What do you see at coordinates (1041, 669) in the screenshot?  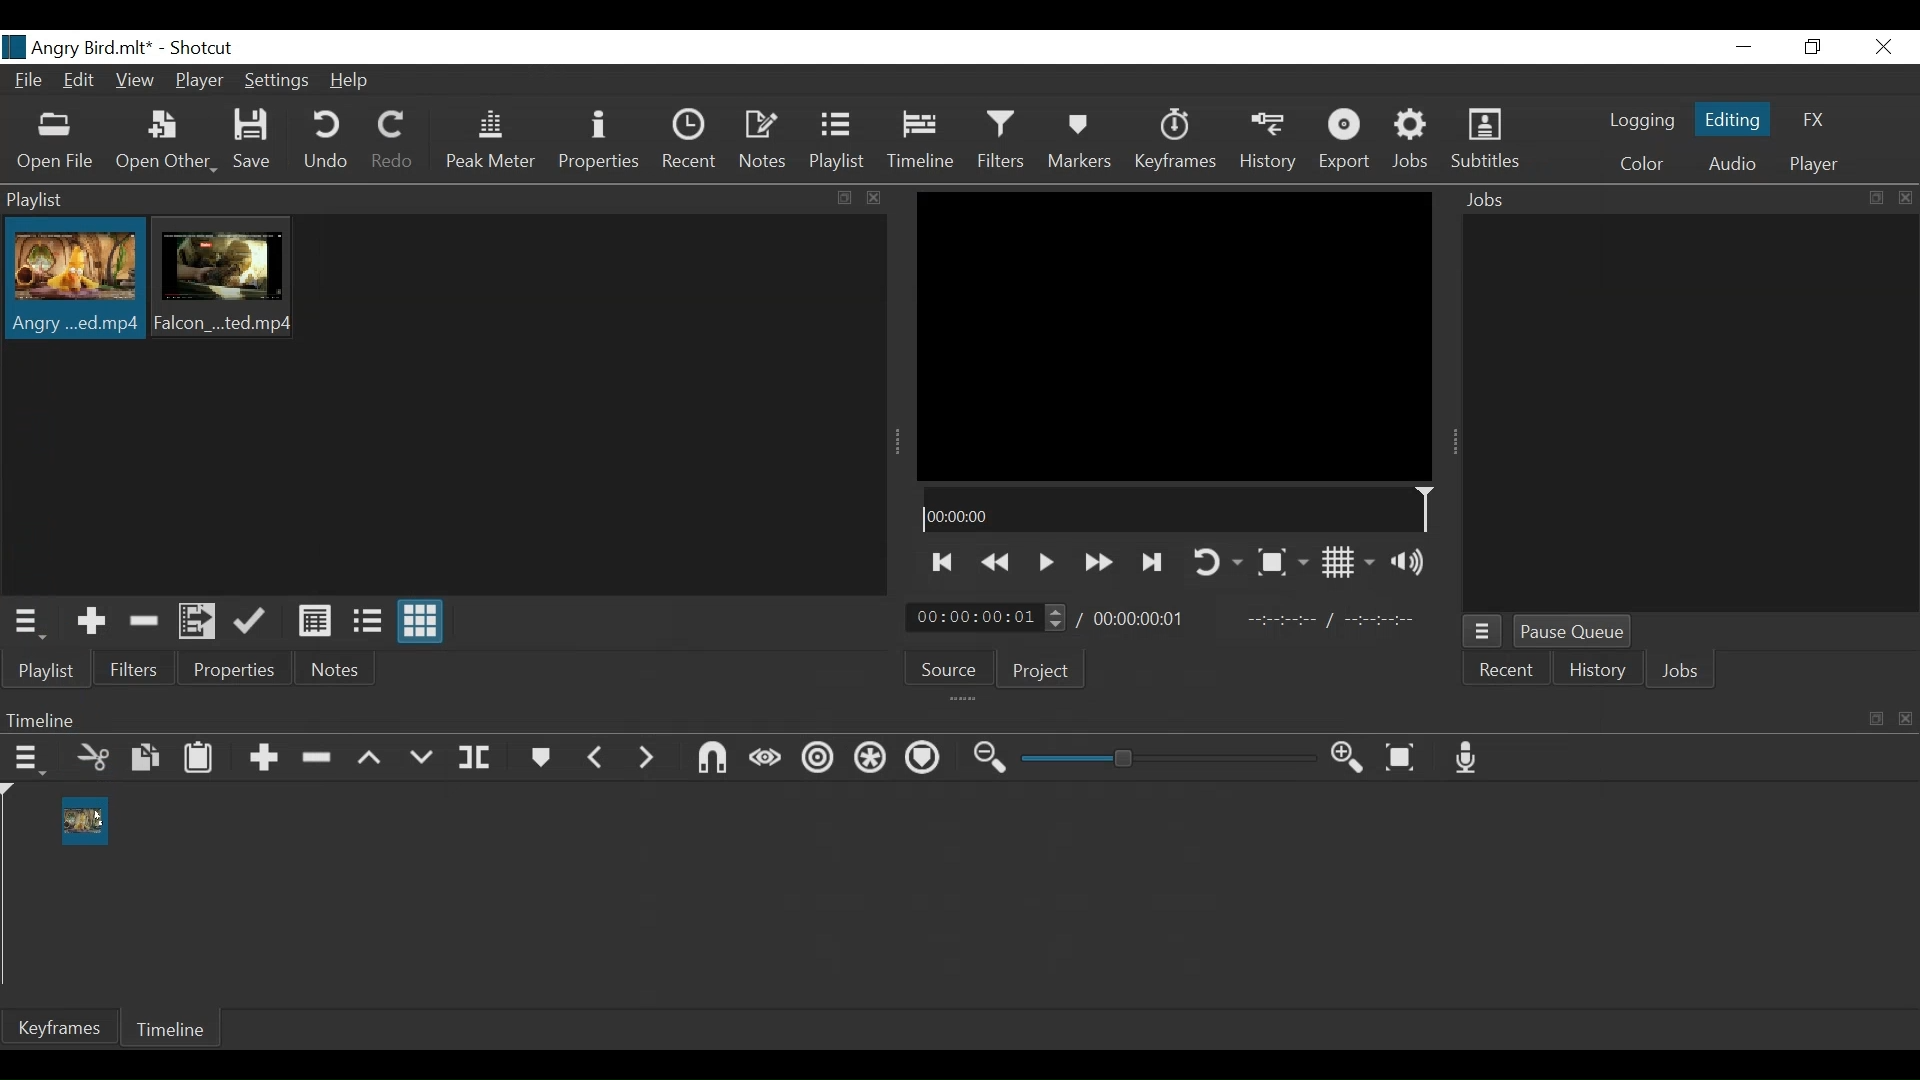 I see `Project` at bounding box center [1041, 669].